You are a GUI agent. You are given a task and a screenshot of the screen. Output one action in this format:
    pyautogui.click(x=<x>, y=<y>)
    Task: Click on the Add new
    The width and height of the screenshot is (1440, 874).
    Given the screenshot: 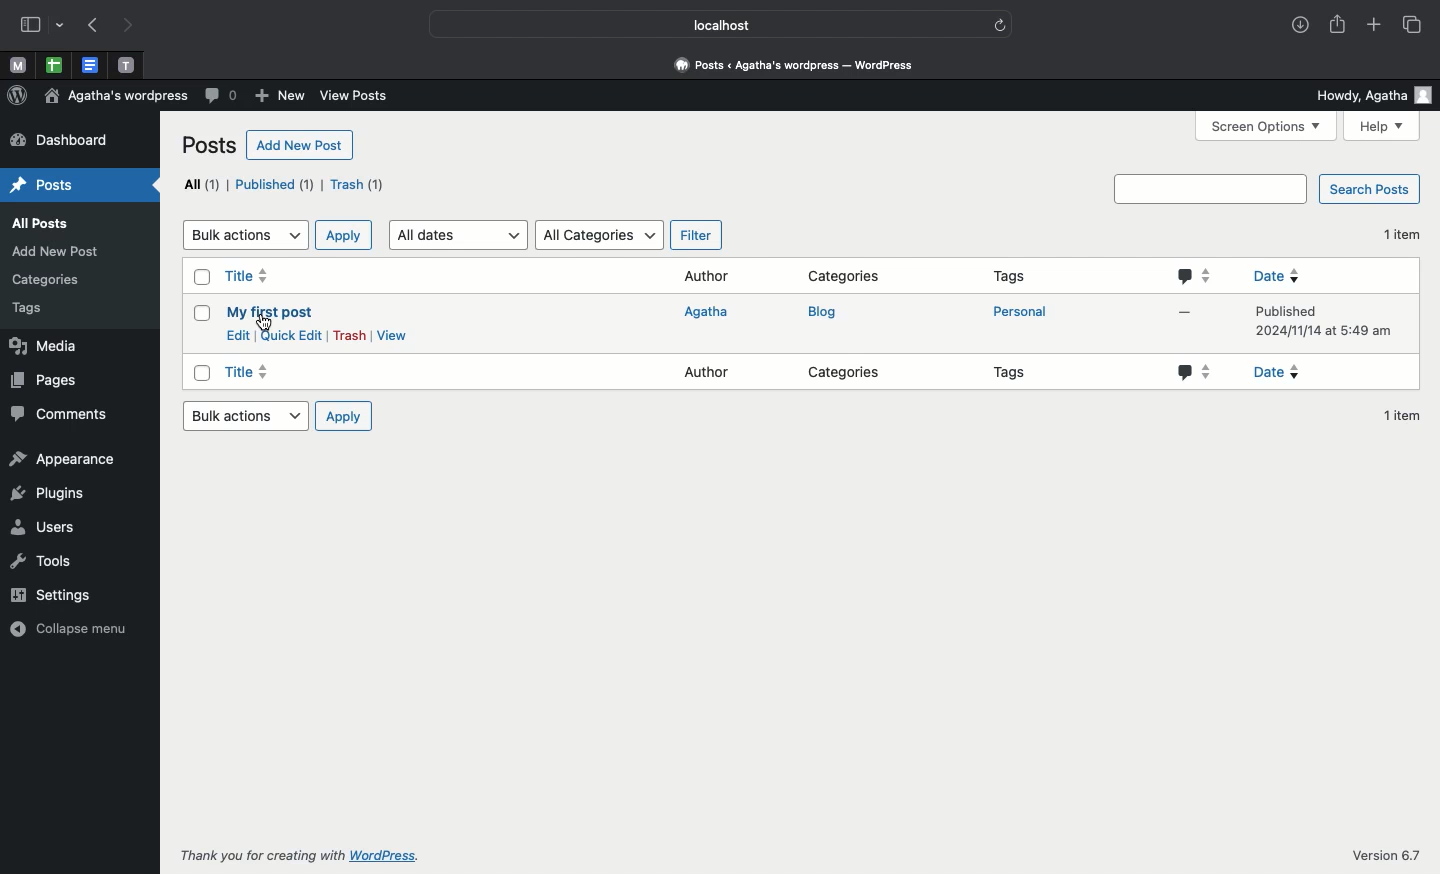 What is the action you would take?
    pyautogui.click(x=280, y=97)
    